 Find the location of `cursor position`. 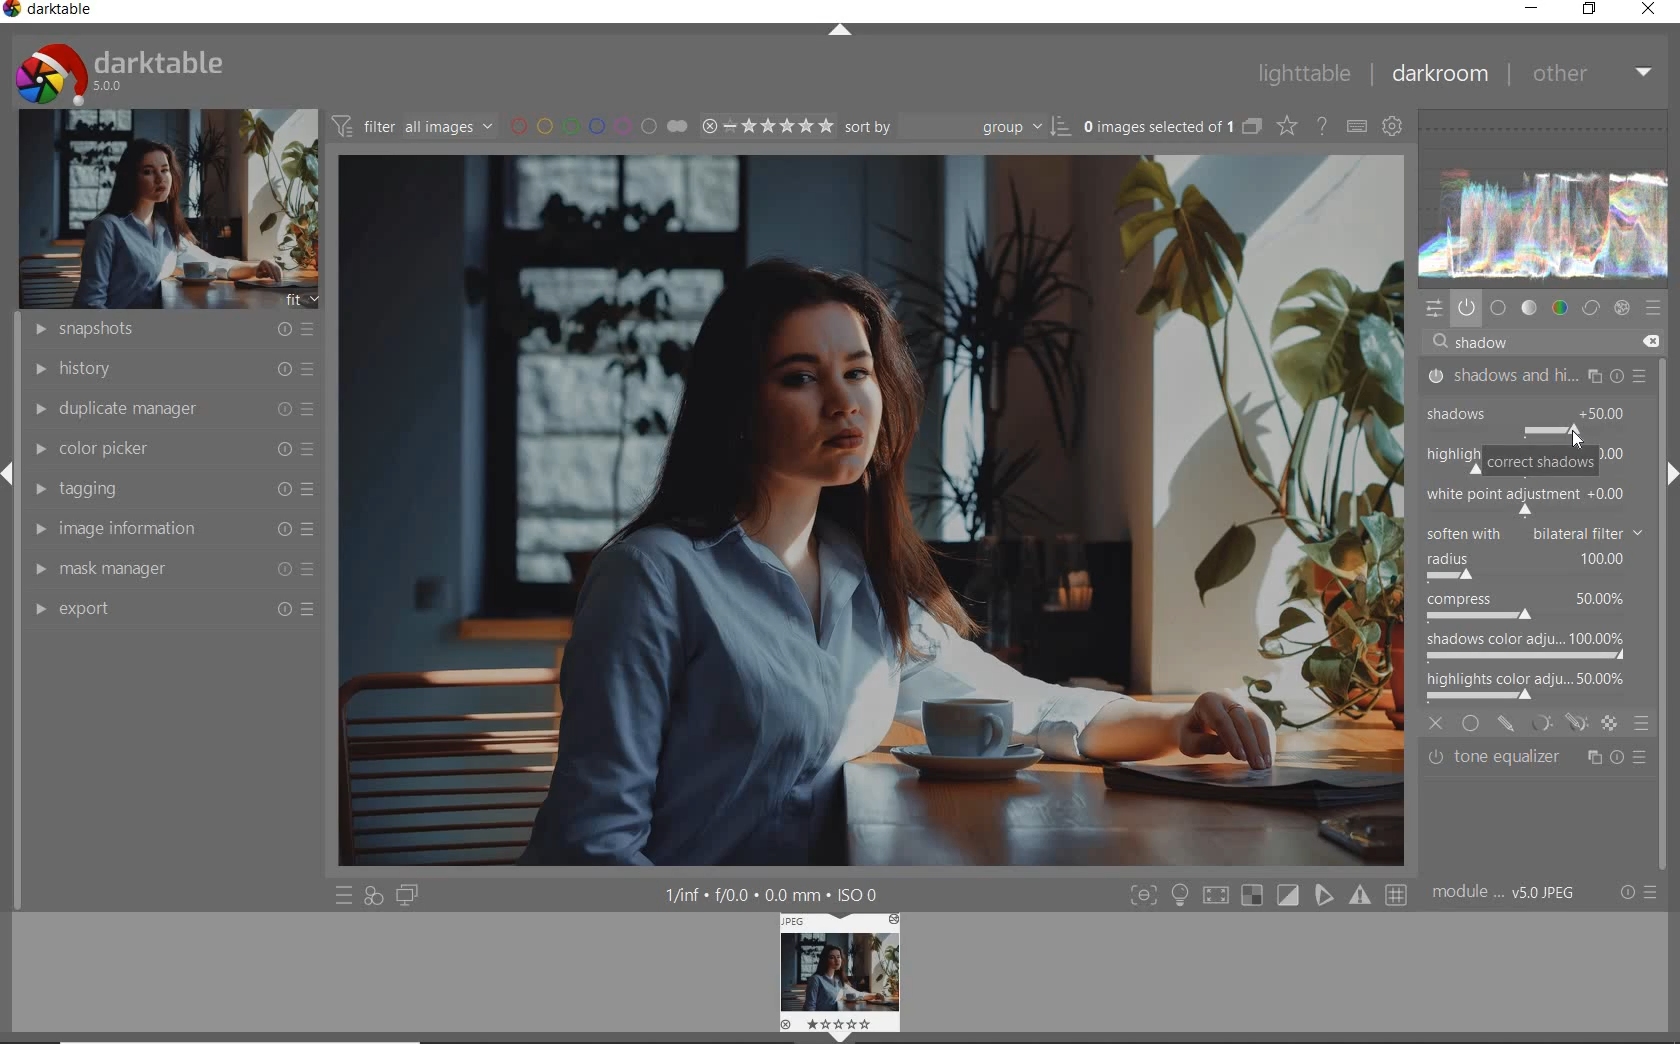

cursor position is located at coordinates (1575, 431).